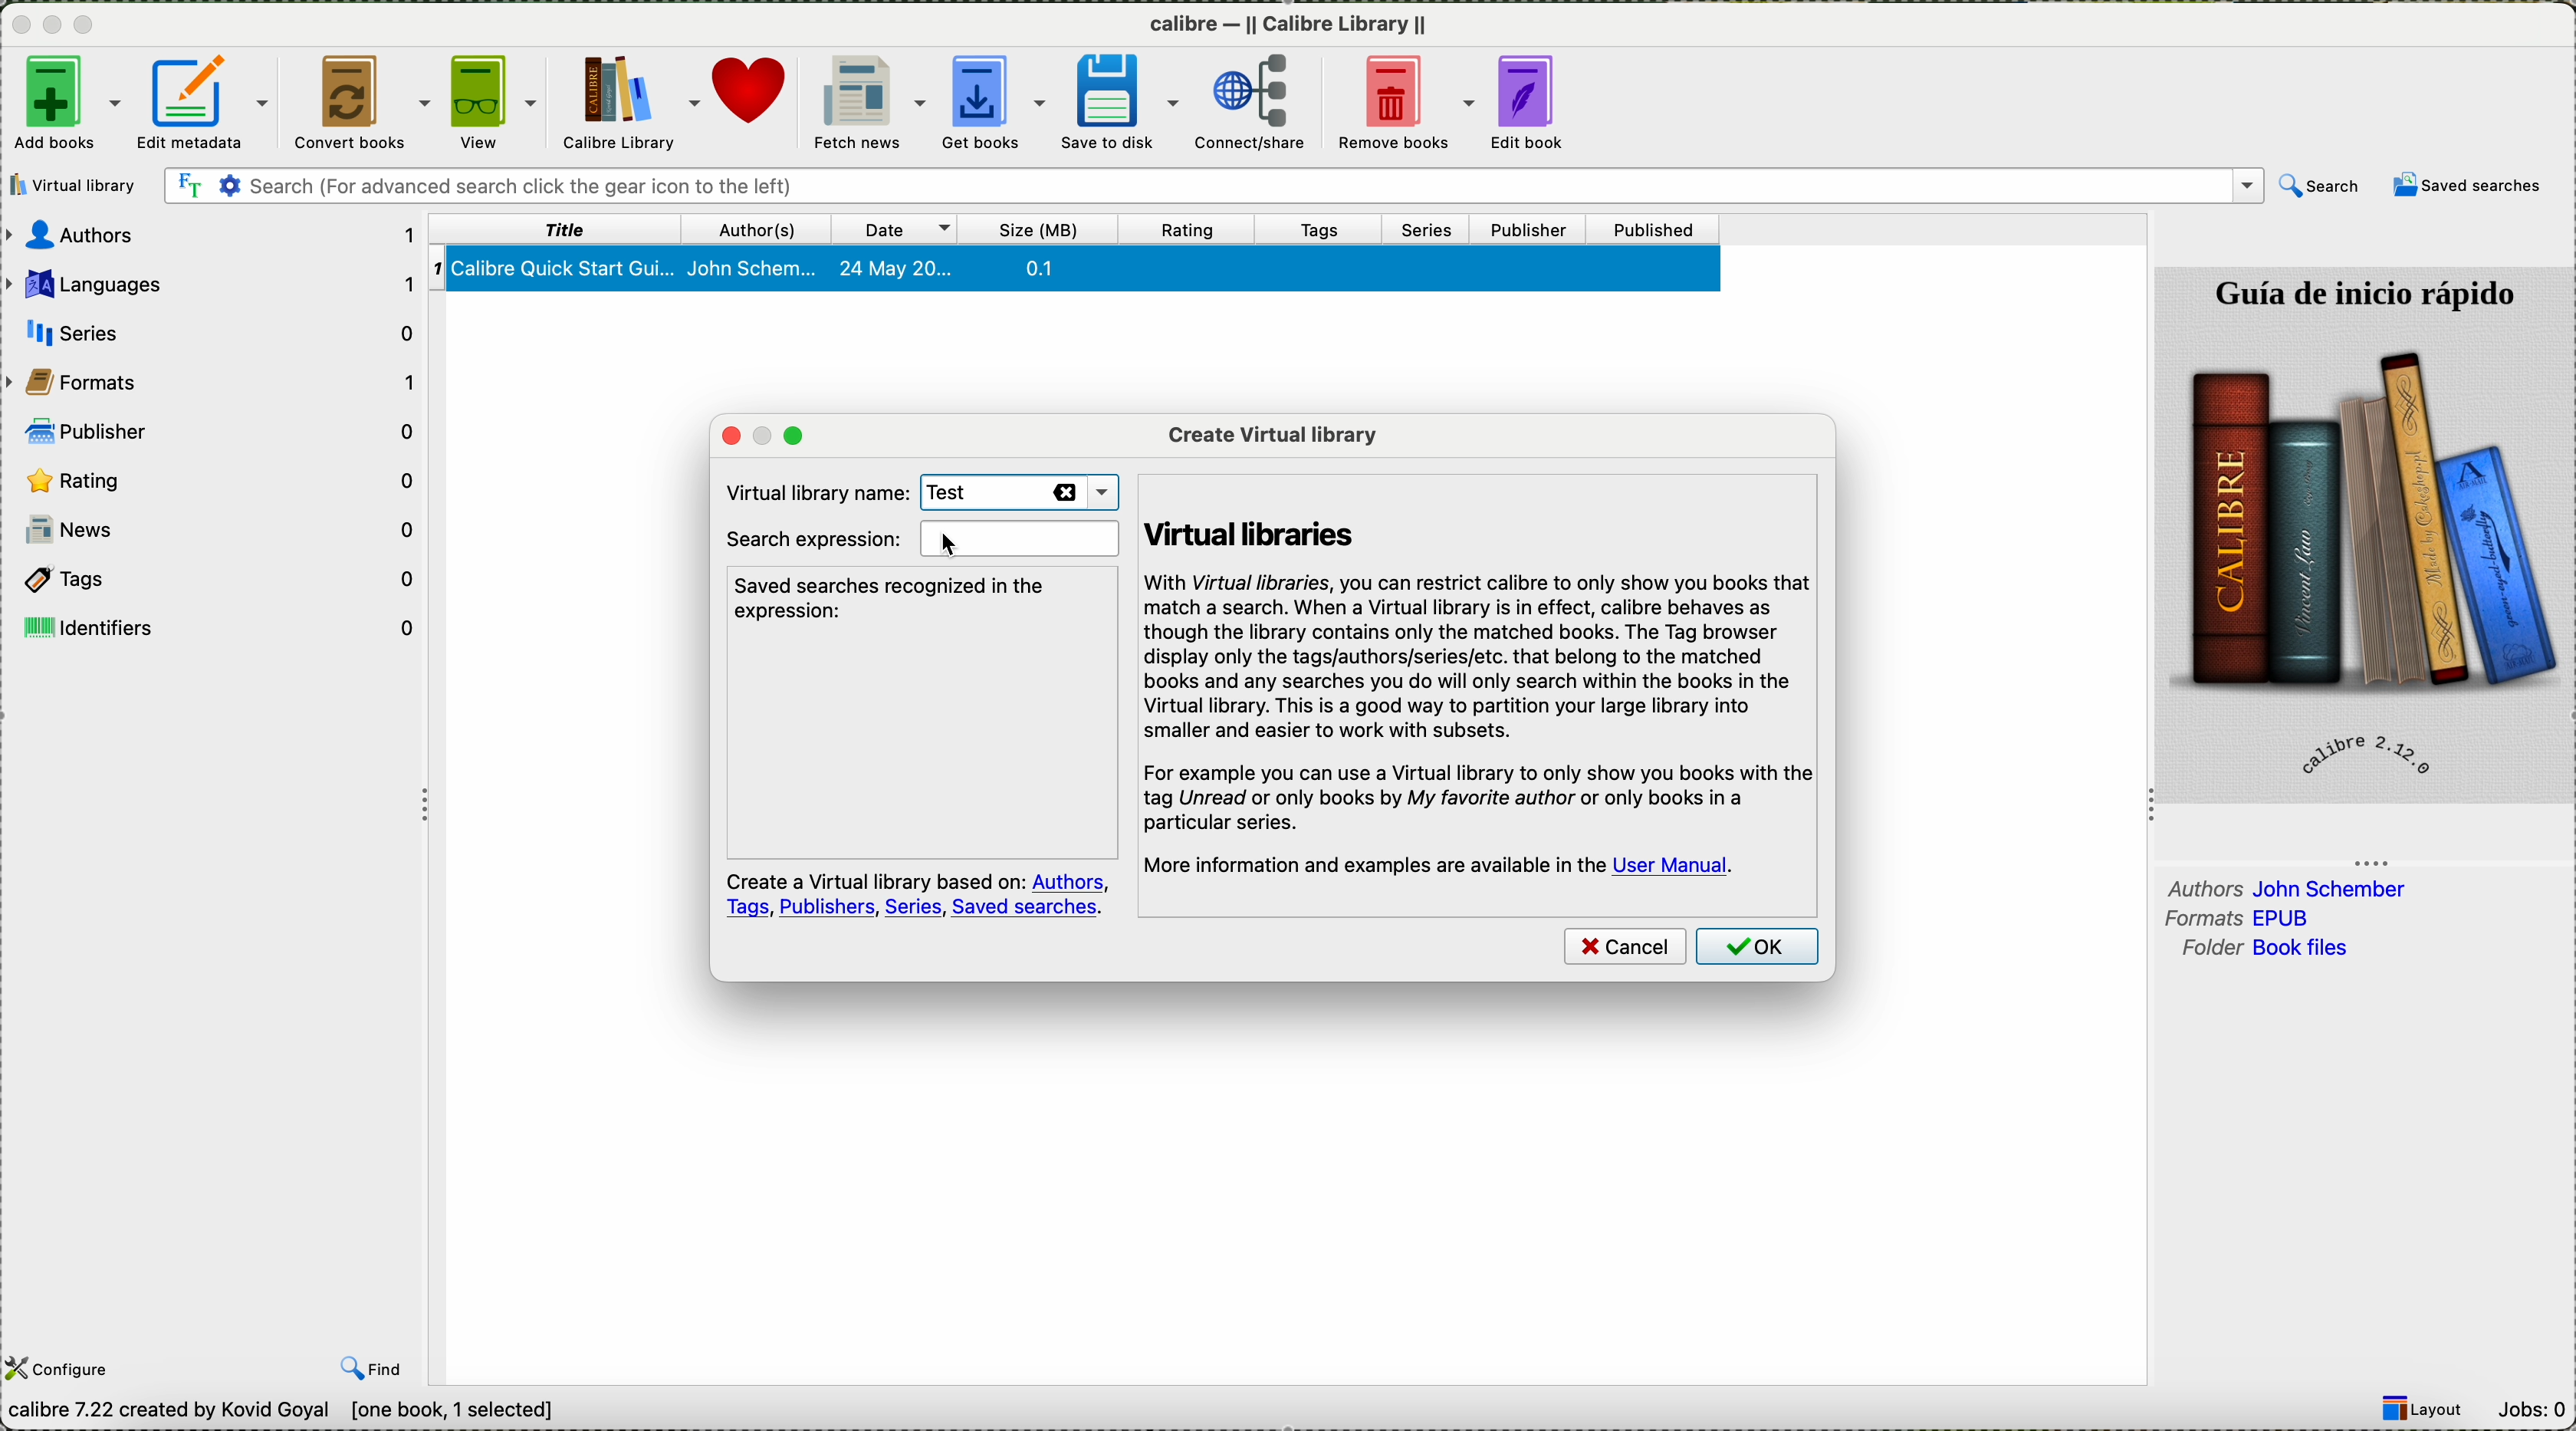  I want to click on create virtual library, so click(1273, 432).